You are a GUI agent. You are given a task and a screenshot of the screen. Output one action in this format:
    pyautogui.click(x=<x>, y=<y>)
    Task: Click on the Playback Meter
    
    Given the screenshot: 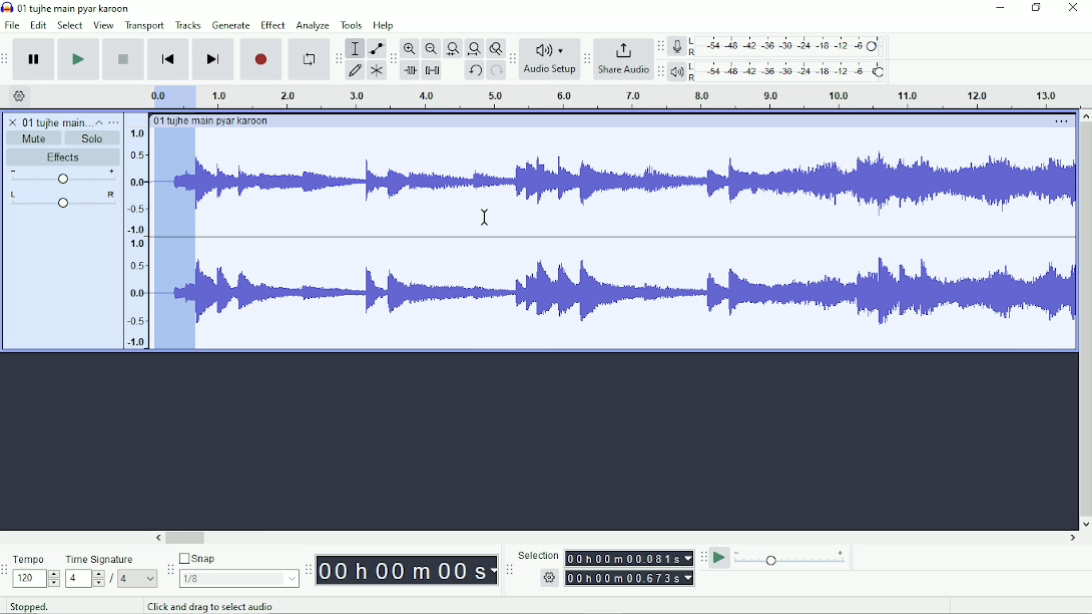 What is the action you would take?
    pyautogui.click(x=779, y=71)
    